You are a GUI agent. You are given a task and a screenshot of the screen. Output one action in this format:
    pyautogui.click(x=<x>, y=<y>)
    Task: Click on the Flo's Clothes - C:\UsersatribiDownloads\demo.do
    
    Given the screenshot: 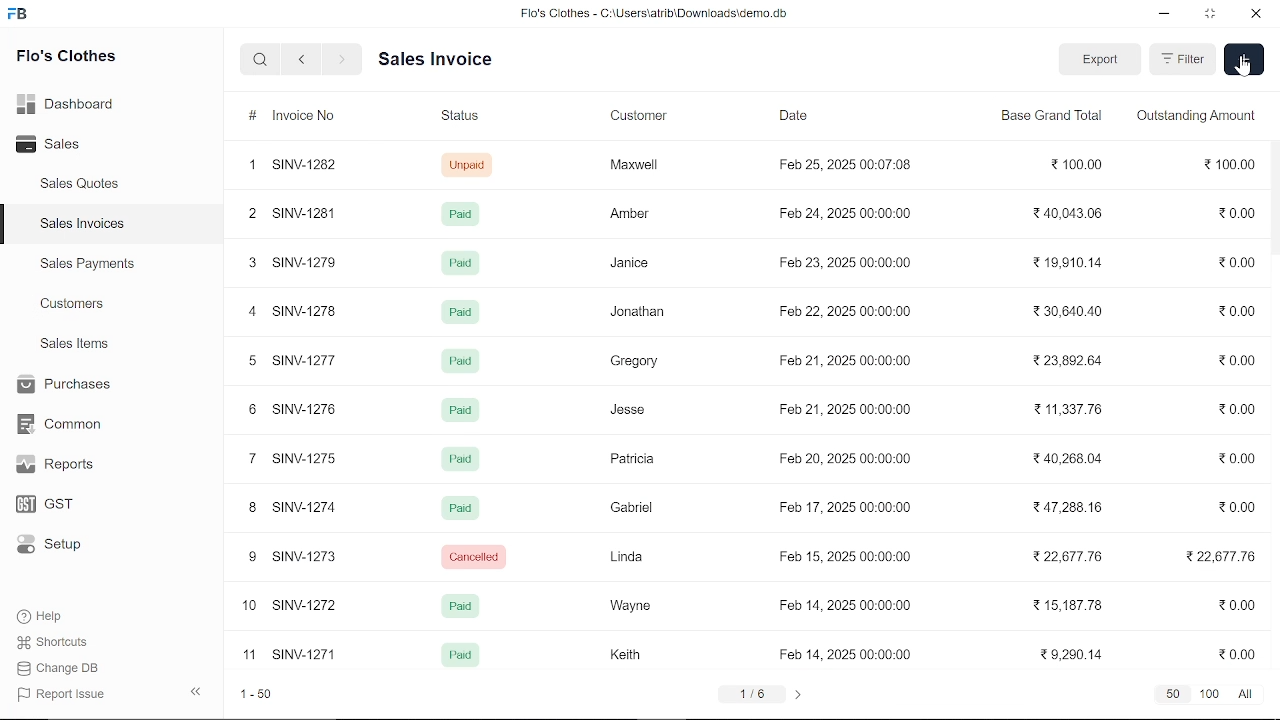 What is the action you would take?
    pyautogui.click(x=662, y=15)
    